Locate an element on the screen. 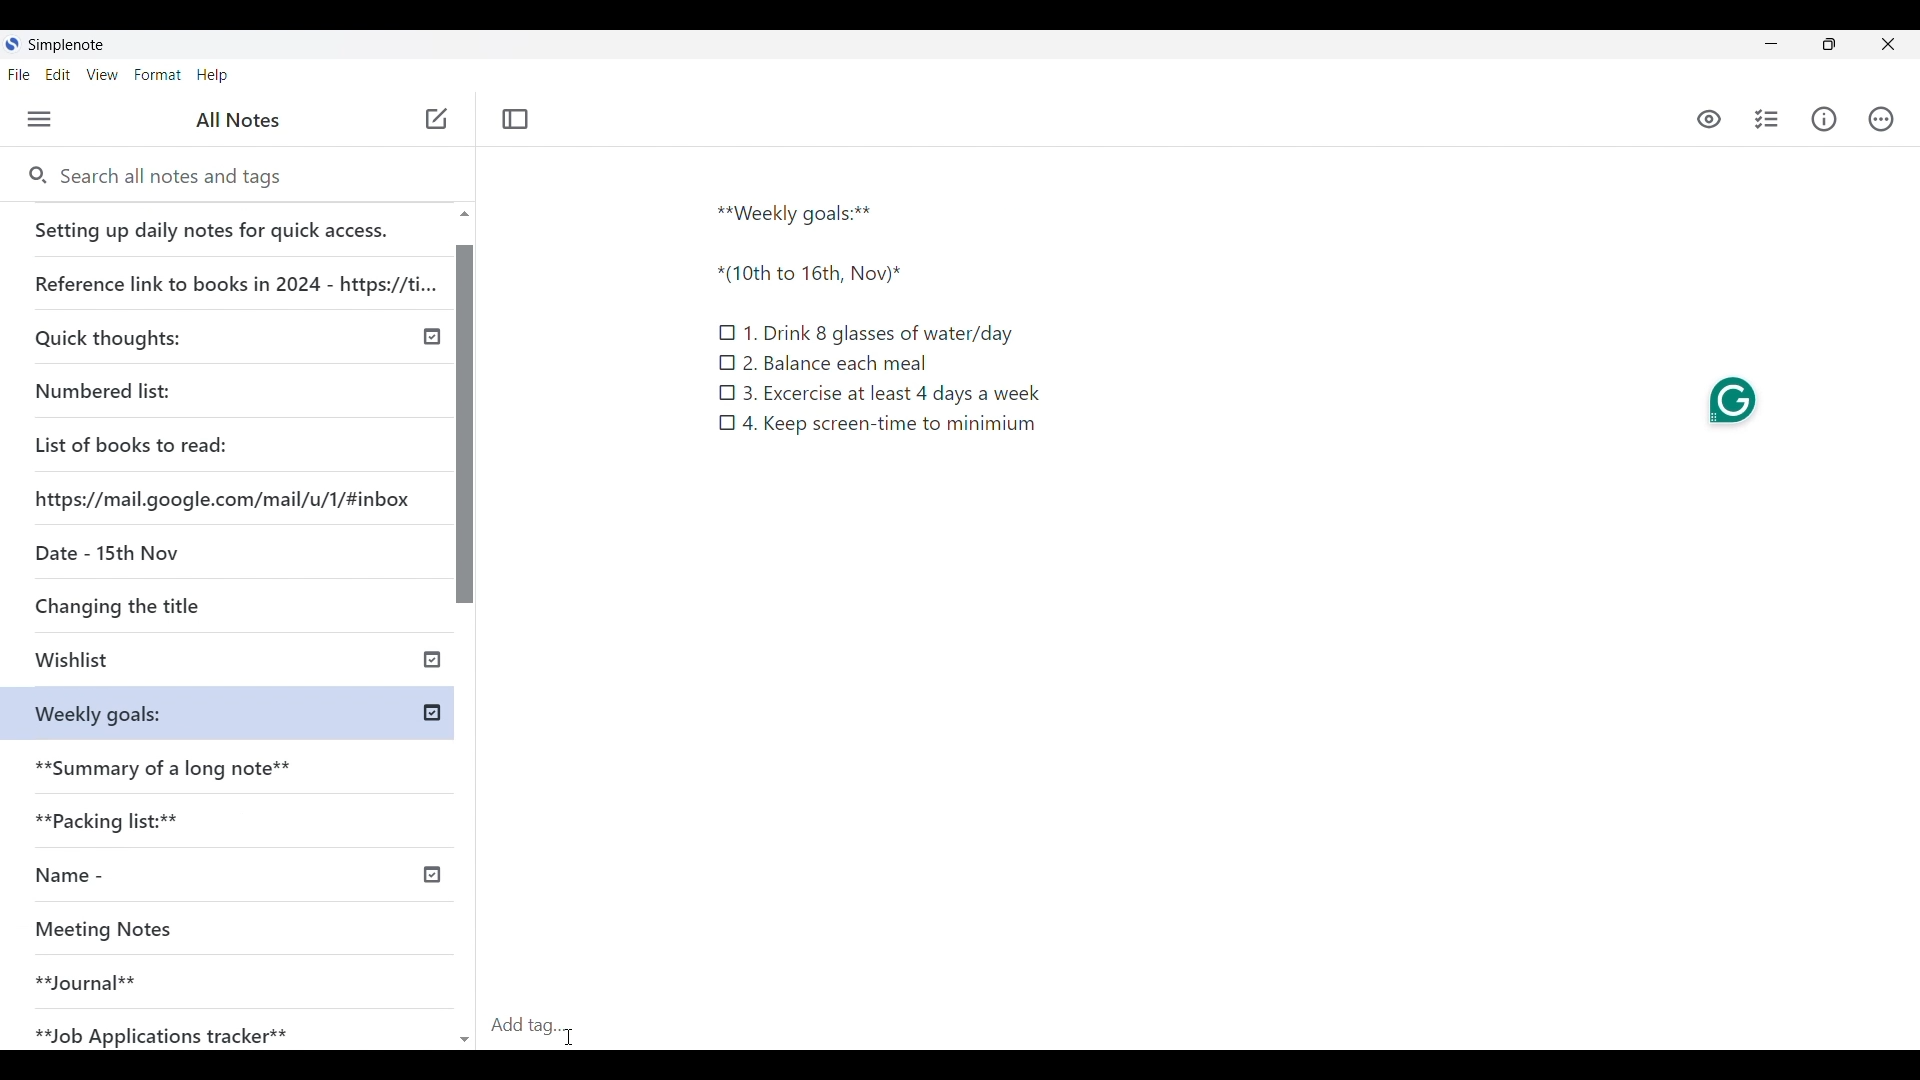 This screenshot has width=1920, height=1080. Quick thoughts is located at coordinates (164, 335).